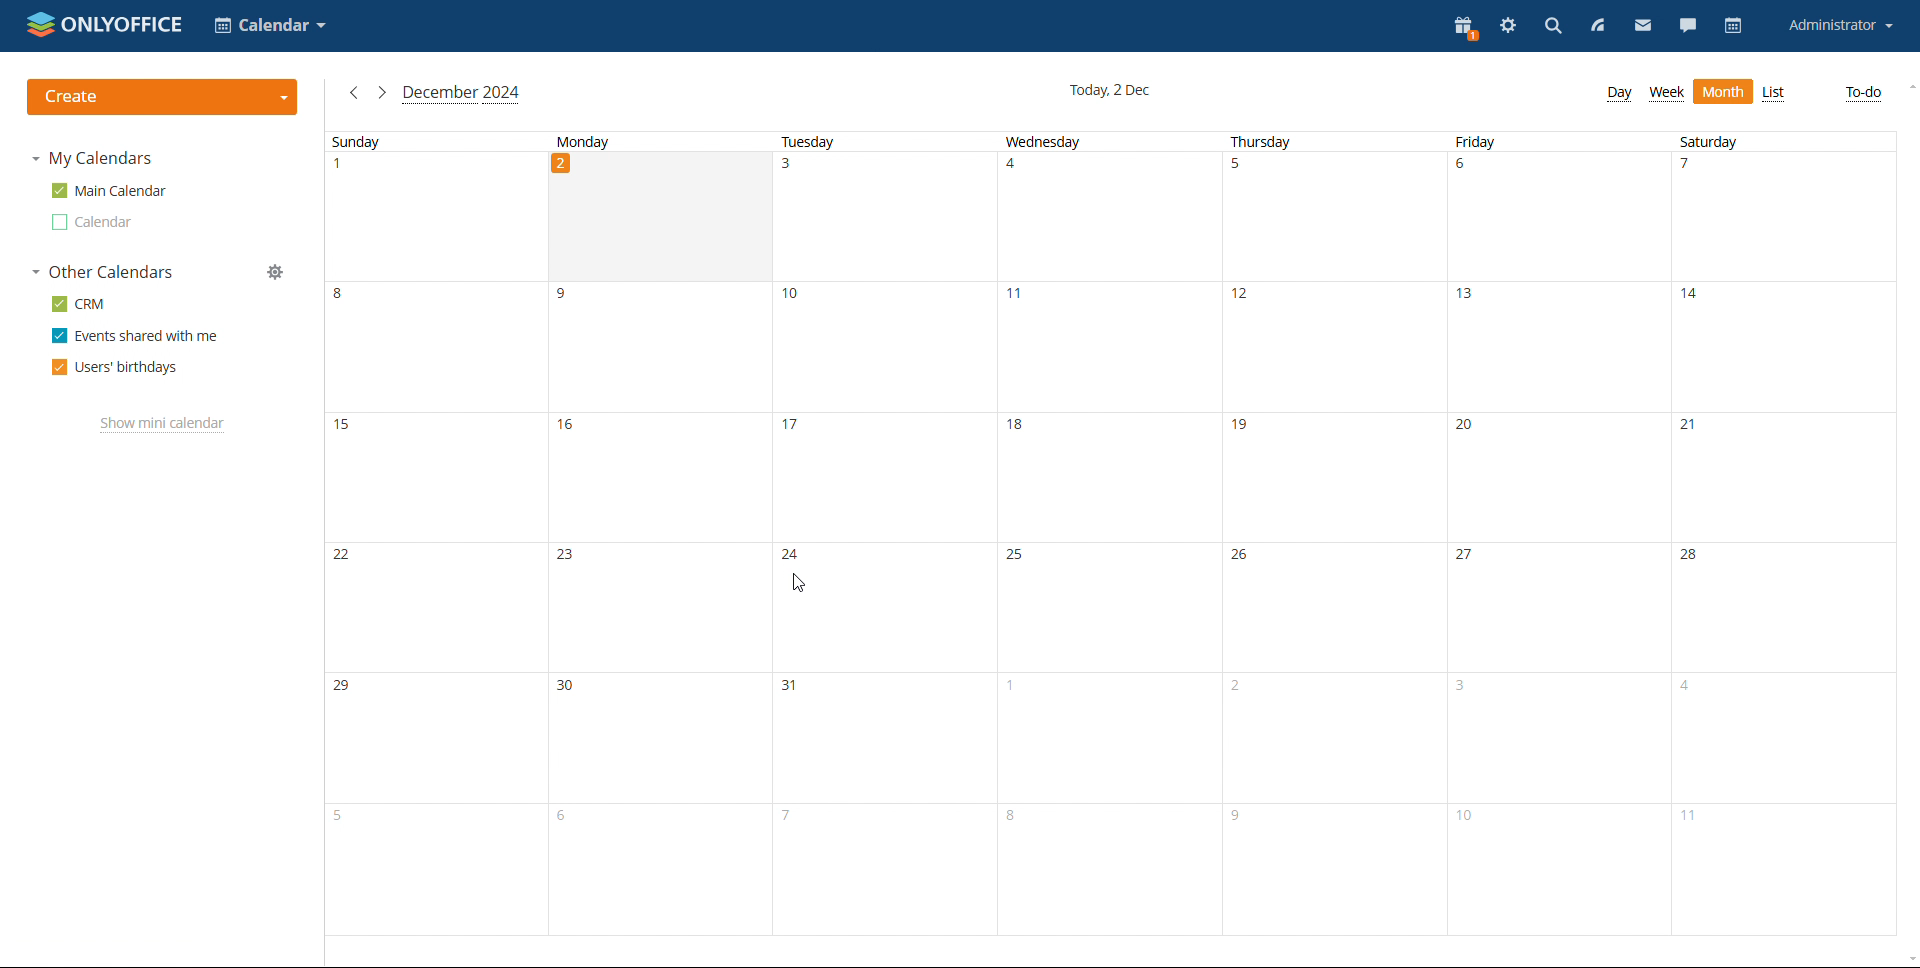  I want to click on 4, so click(1018, 171).